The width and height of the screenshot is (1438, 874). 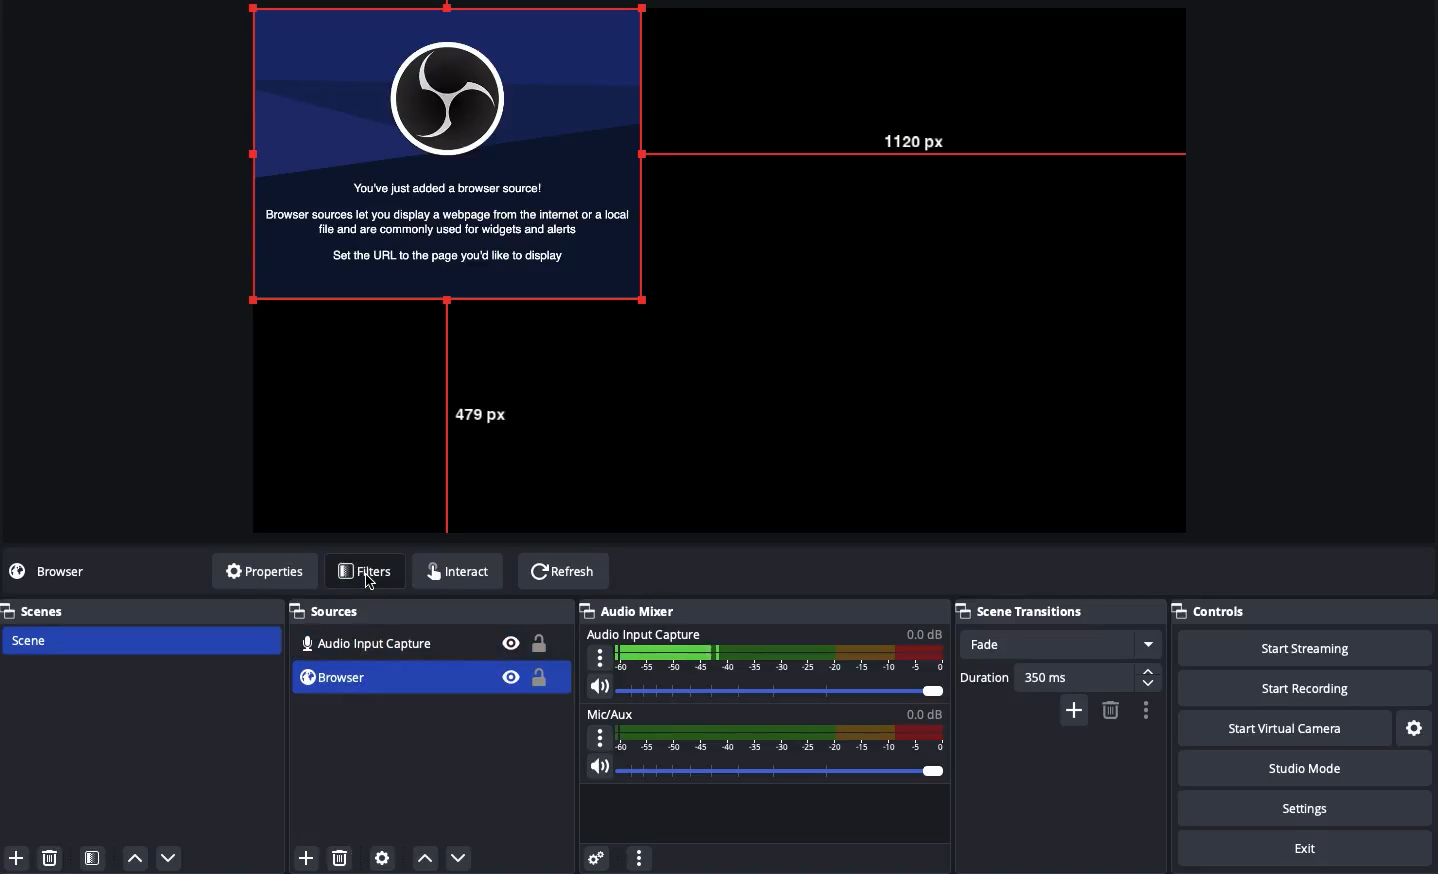 What do you see at coordinates (51, 859) in the screenshot?
I see `Delete` at bounding box center [51, 859].